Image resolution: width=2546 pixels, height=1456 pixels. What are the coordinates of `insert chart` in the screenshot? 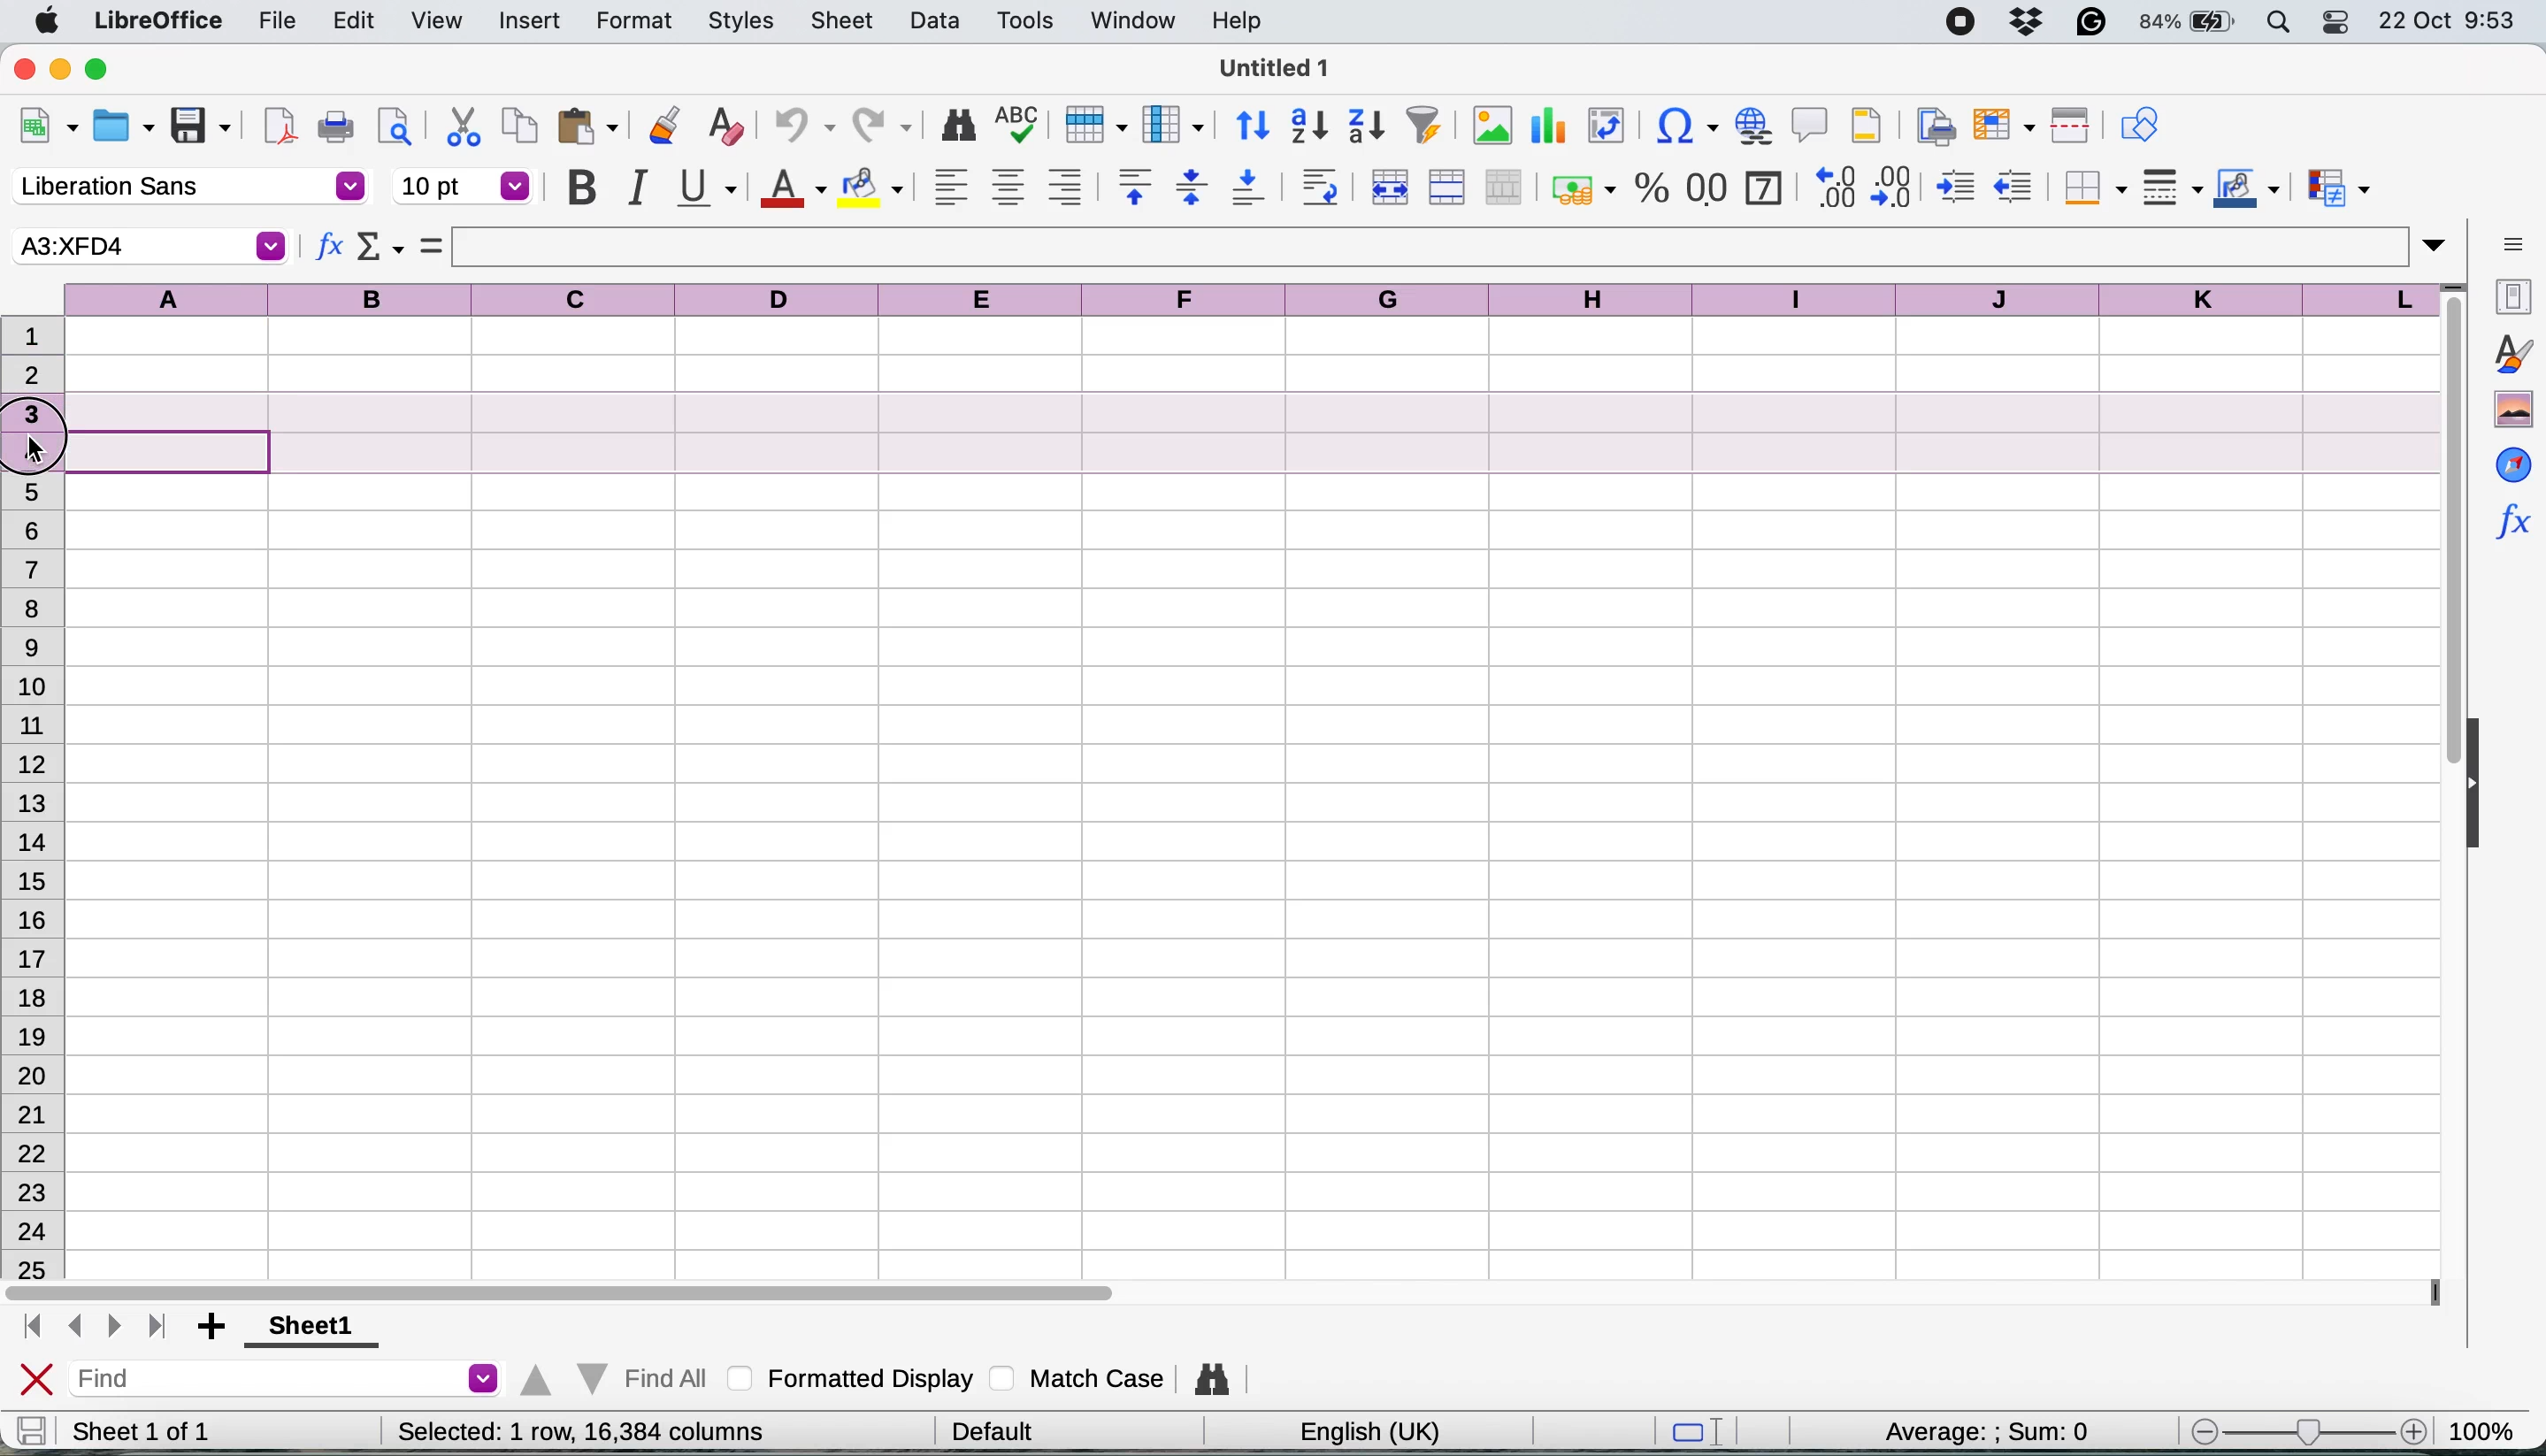 It's located at (1546, 130).